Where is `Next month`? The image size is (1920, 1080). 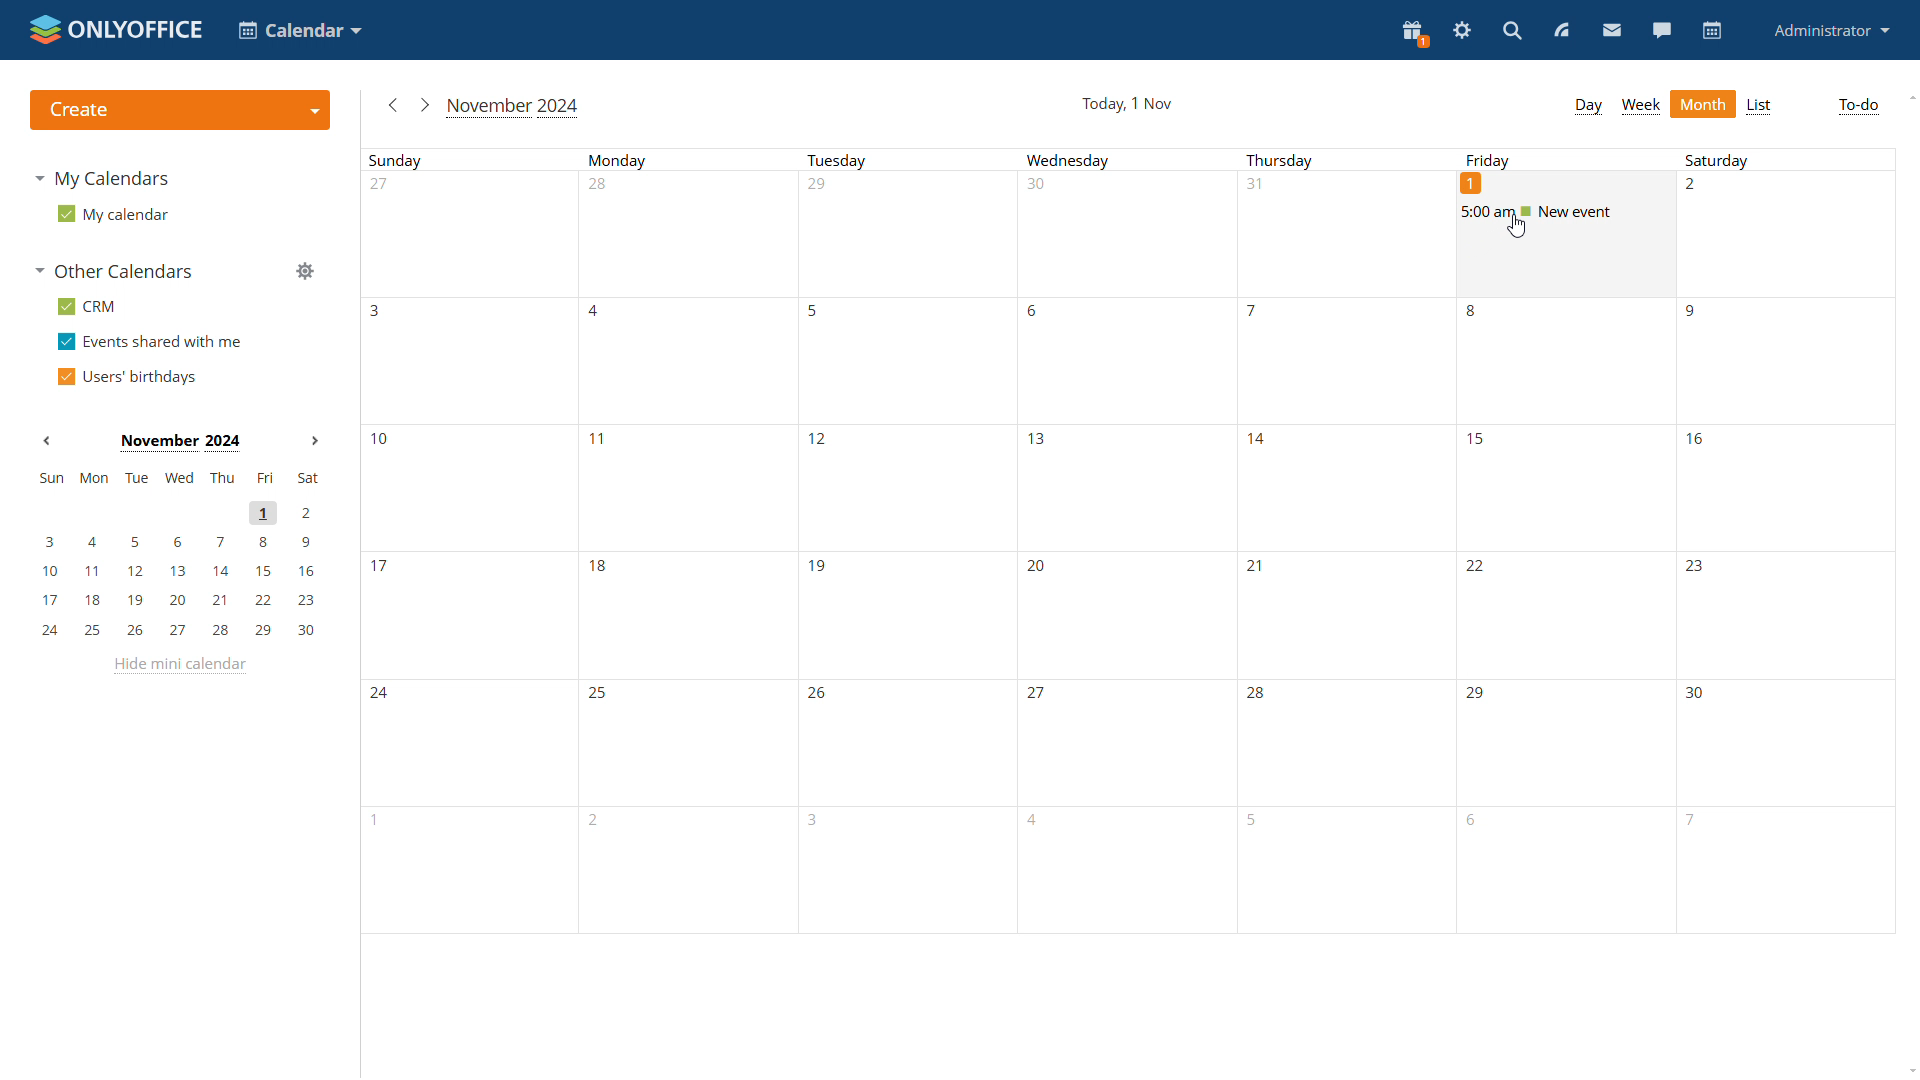 Next month is located at coordinates (314, 441).